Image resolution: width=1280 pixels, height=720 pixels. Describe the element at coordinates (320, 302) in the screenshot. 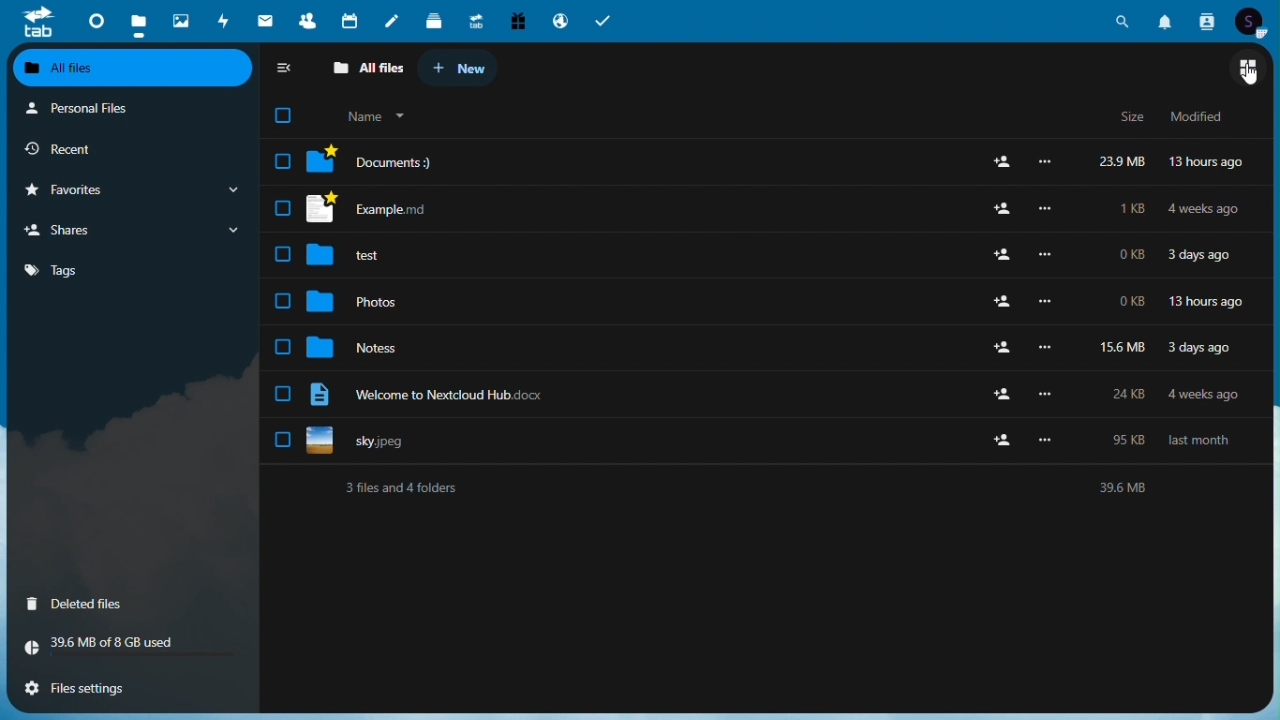

I see `folder` at that location.